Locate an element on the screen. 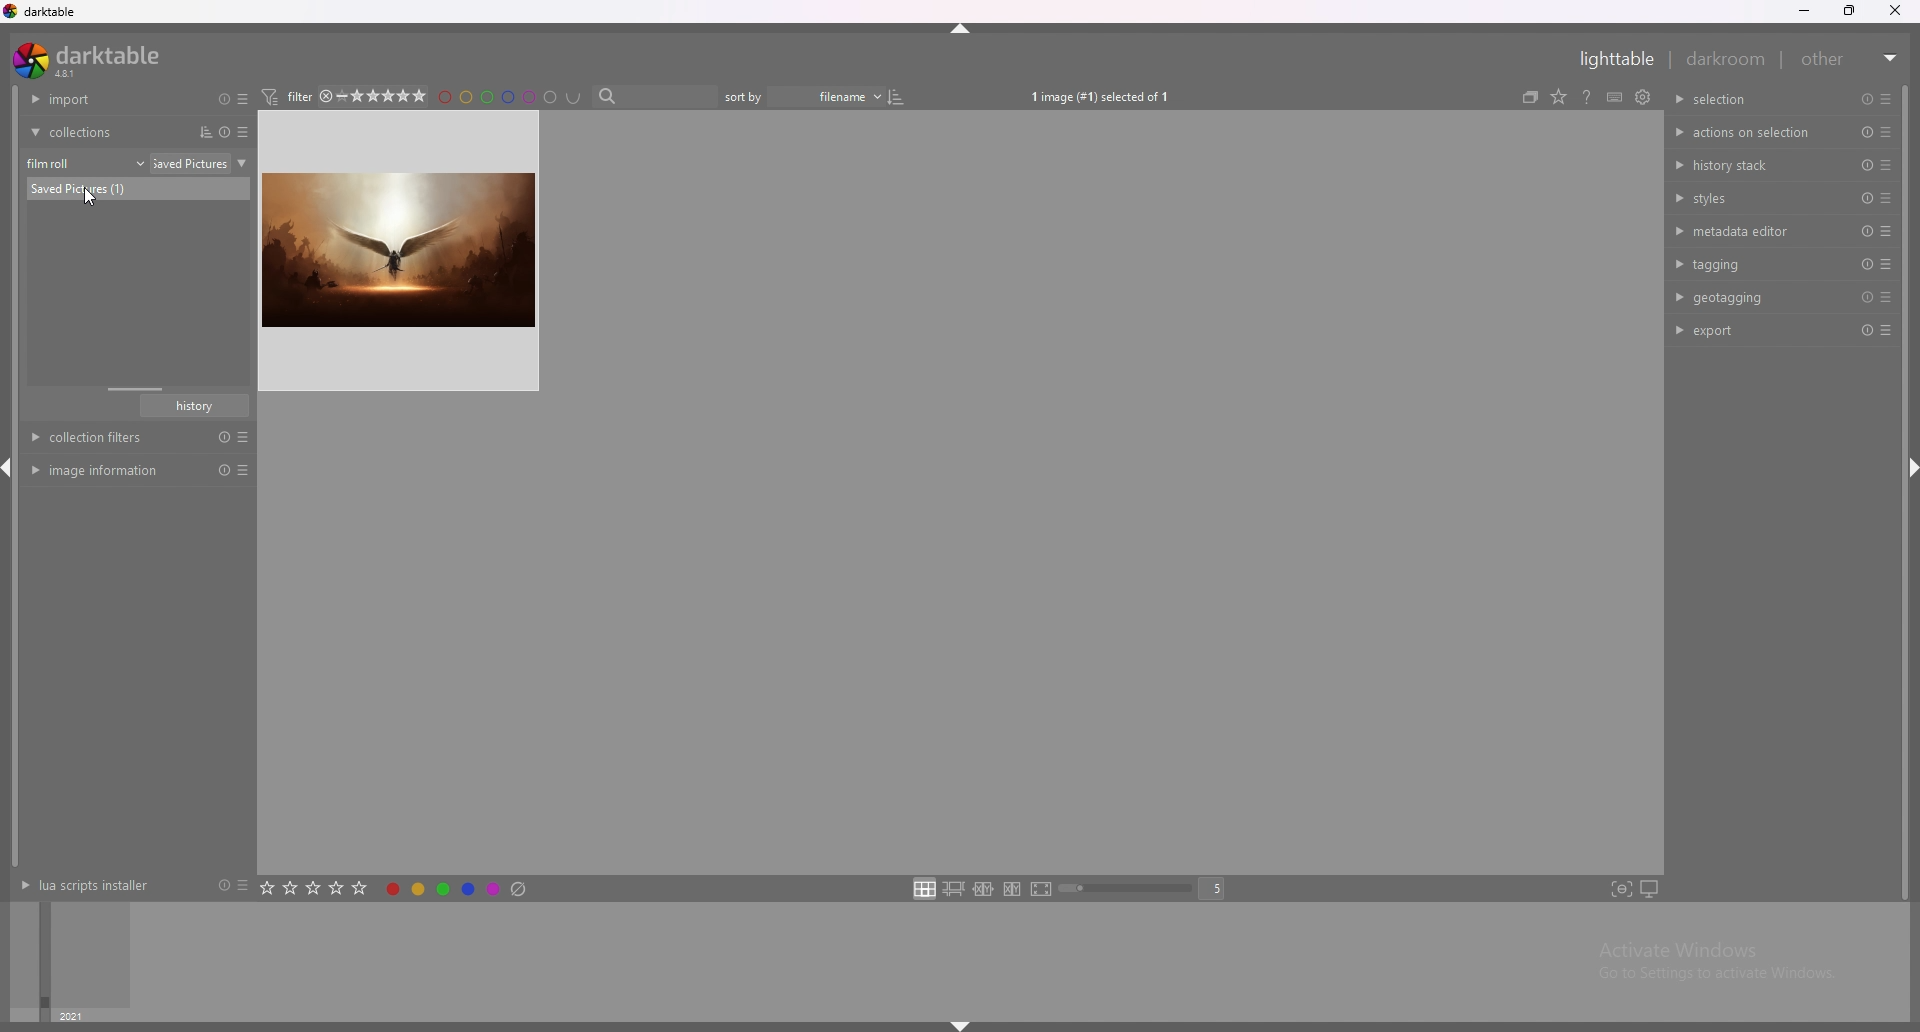 The height and width of the screenshot is (1032, 1920). CURSOR is located at coordinates (100, 201).